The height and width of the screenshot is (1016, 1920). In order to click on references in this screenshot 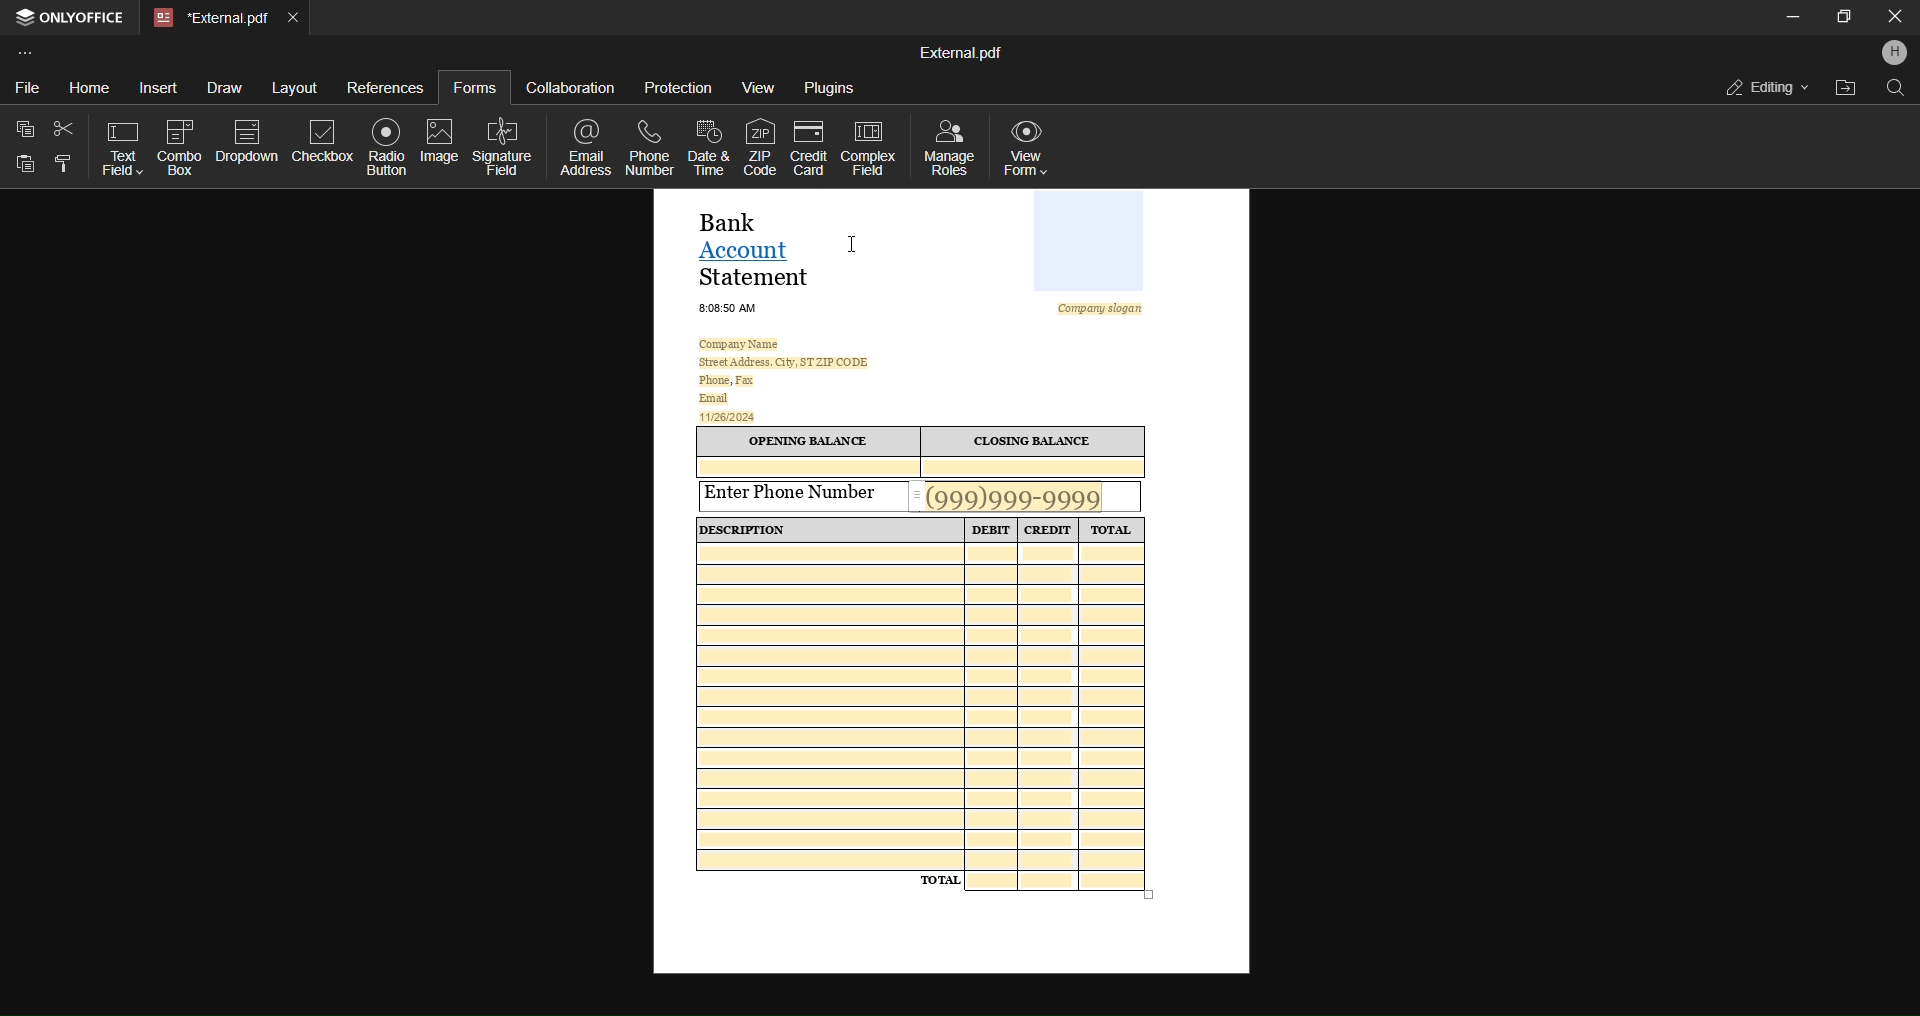, I will do `click(384, 85)`.